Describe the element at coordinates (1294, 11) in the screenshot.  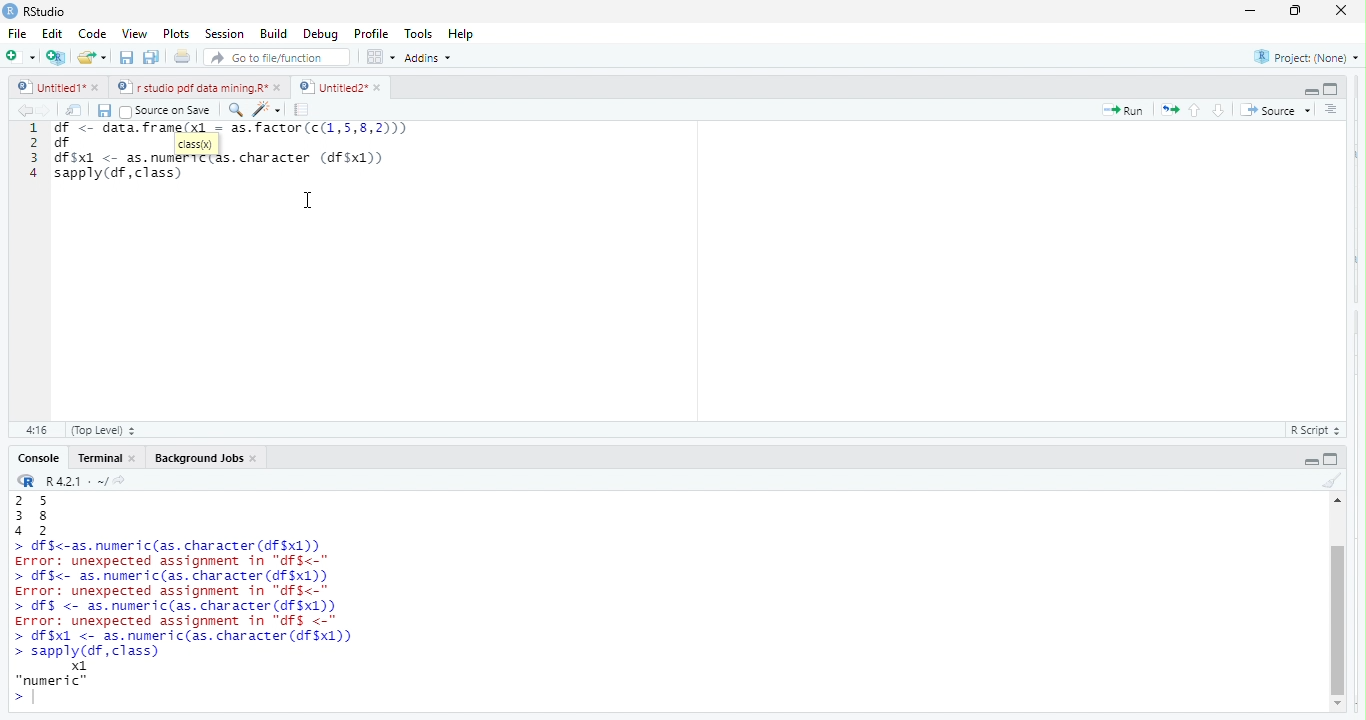
I see `maximize` at that location.